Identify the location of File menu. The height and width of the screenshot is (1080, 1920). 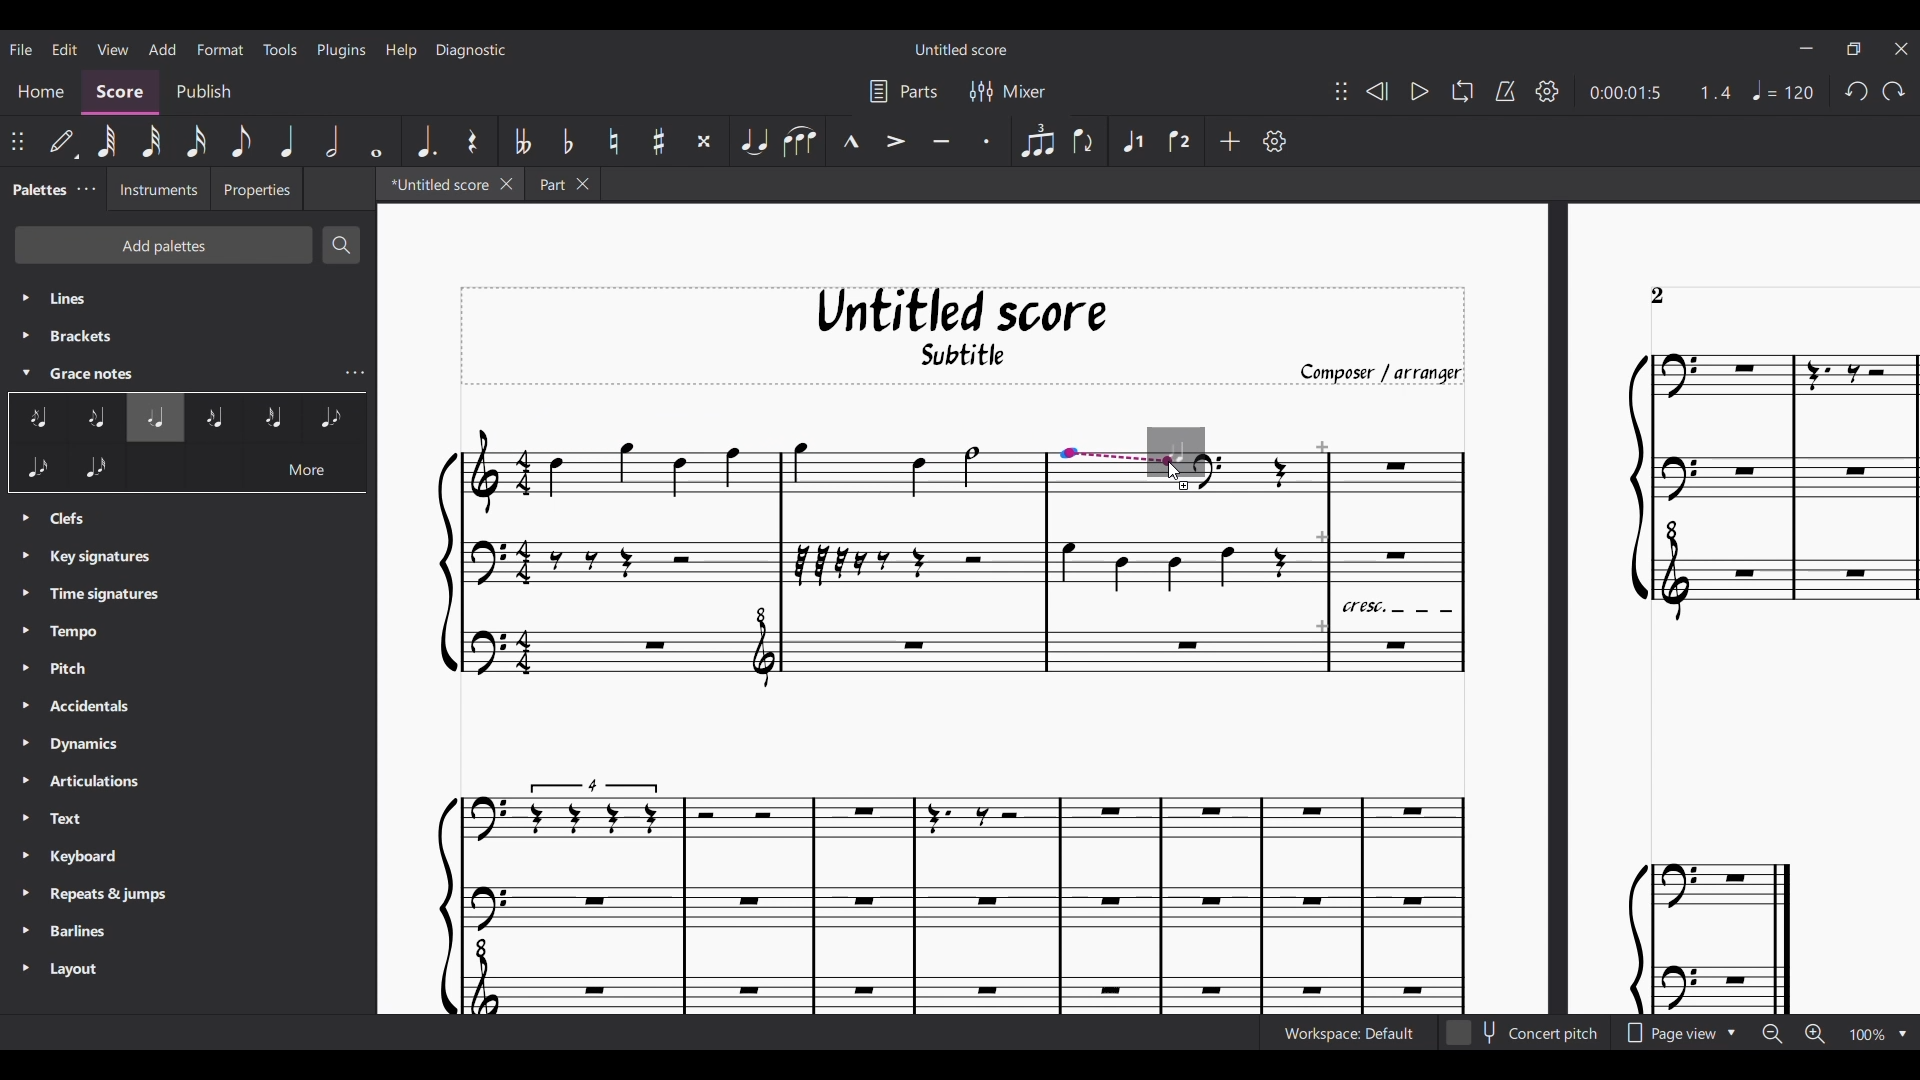
(21, 49).